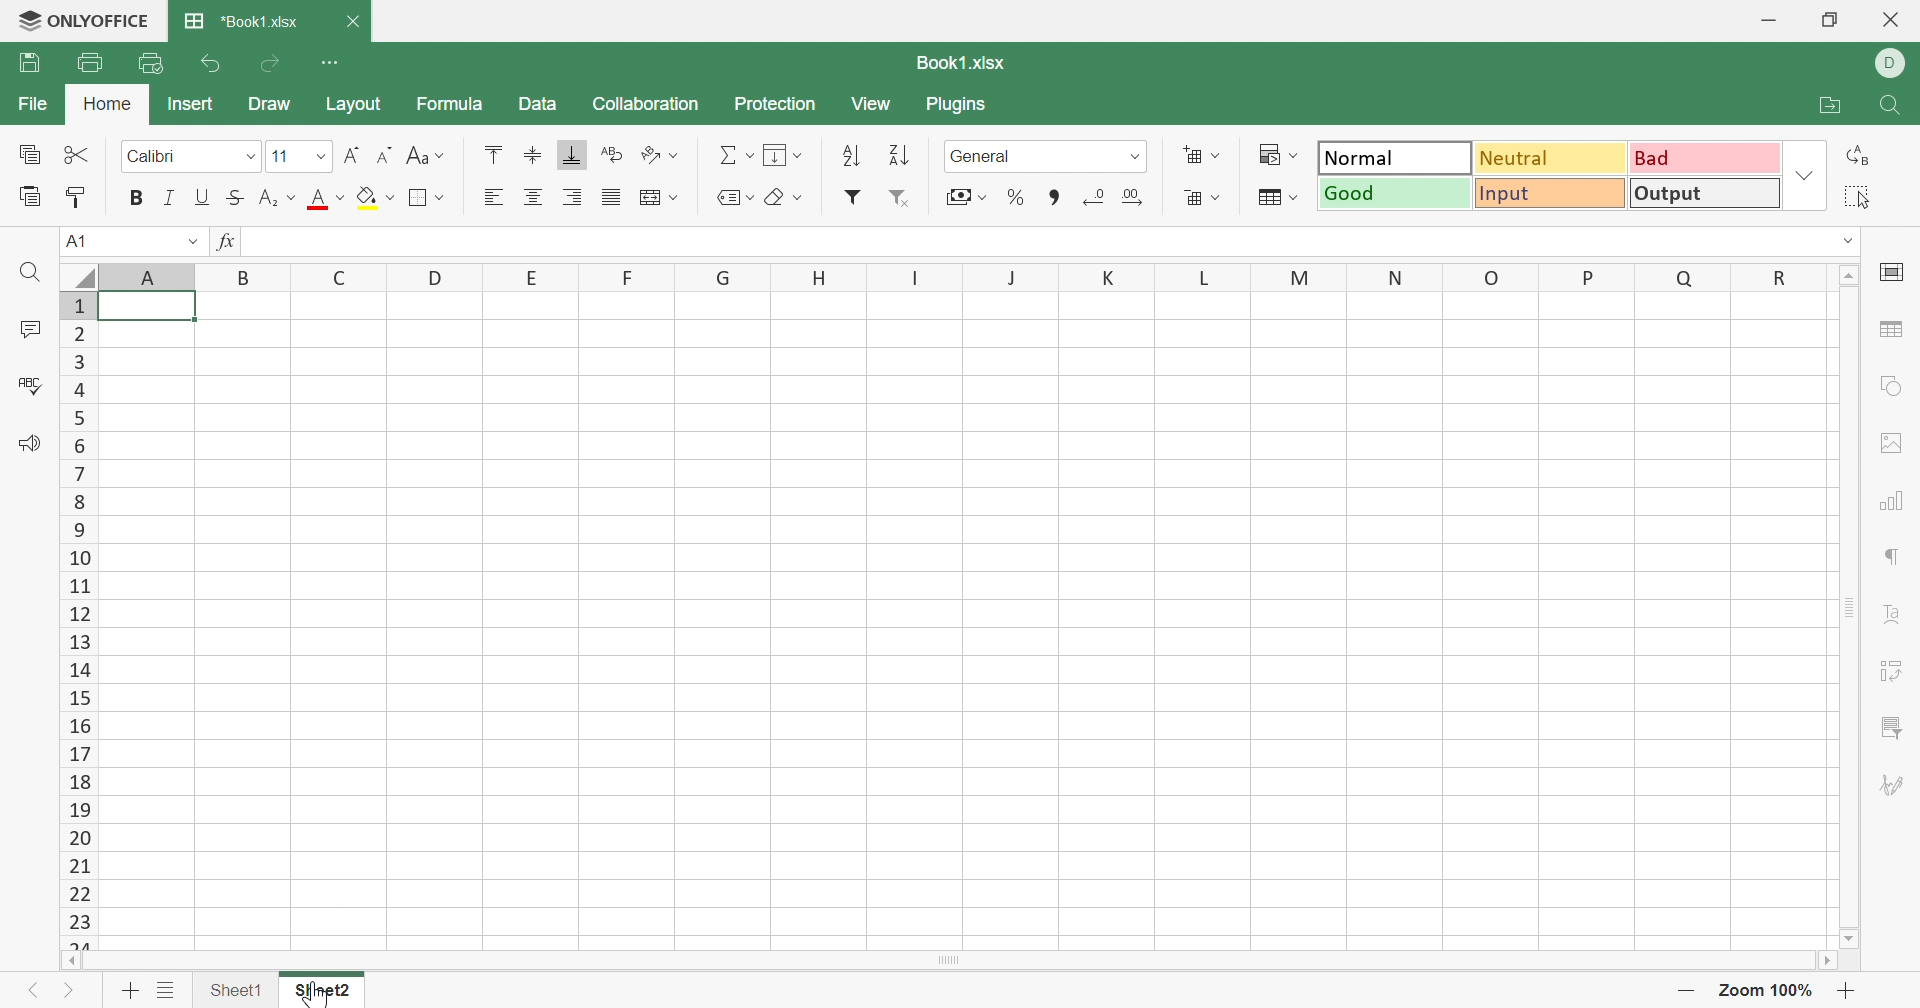 The image size is (1920, 1008). What do you see at coordinates (1137, 156) in the screenshot?
I see `Drop Down` at bounding box center [1137, 156].